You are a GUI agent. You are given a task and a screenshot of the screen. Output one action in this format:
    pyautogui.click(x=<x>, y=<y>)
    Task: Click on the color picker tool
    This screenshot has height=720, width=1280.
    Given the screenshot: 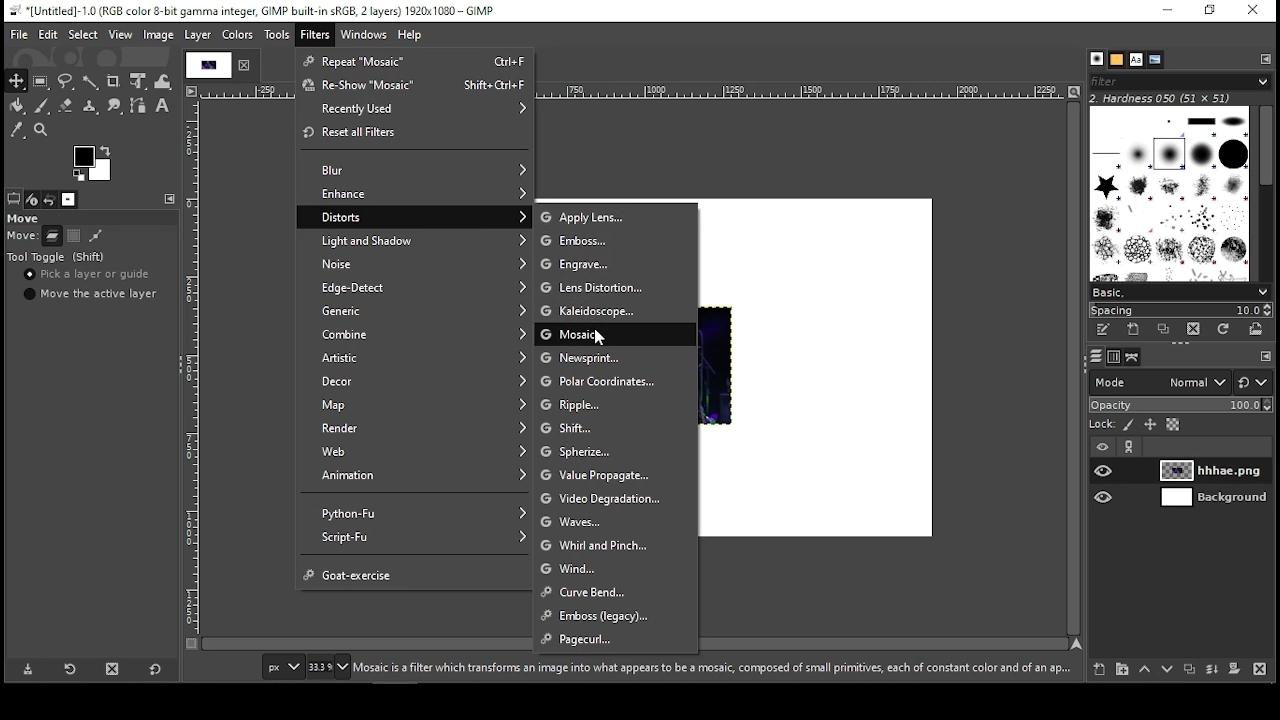 What is the action you would take?
    pyautogui.click(x=17, y=131)
    